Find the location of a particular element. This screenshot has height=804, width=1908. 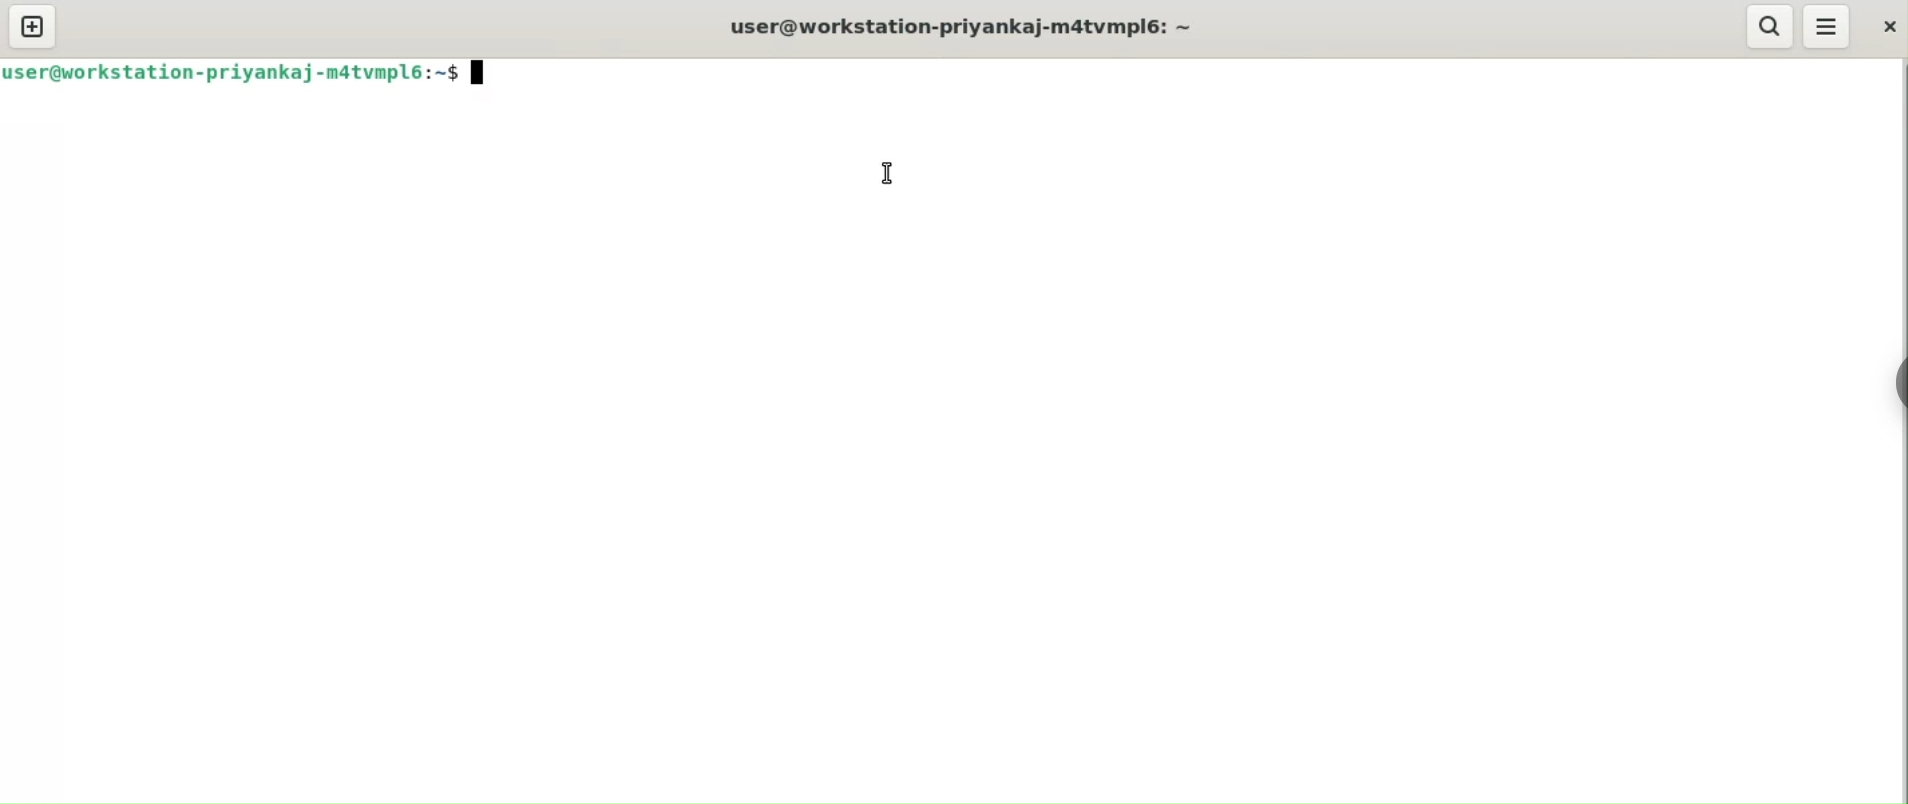

mouse pointer is located at coordinates (886, 172).